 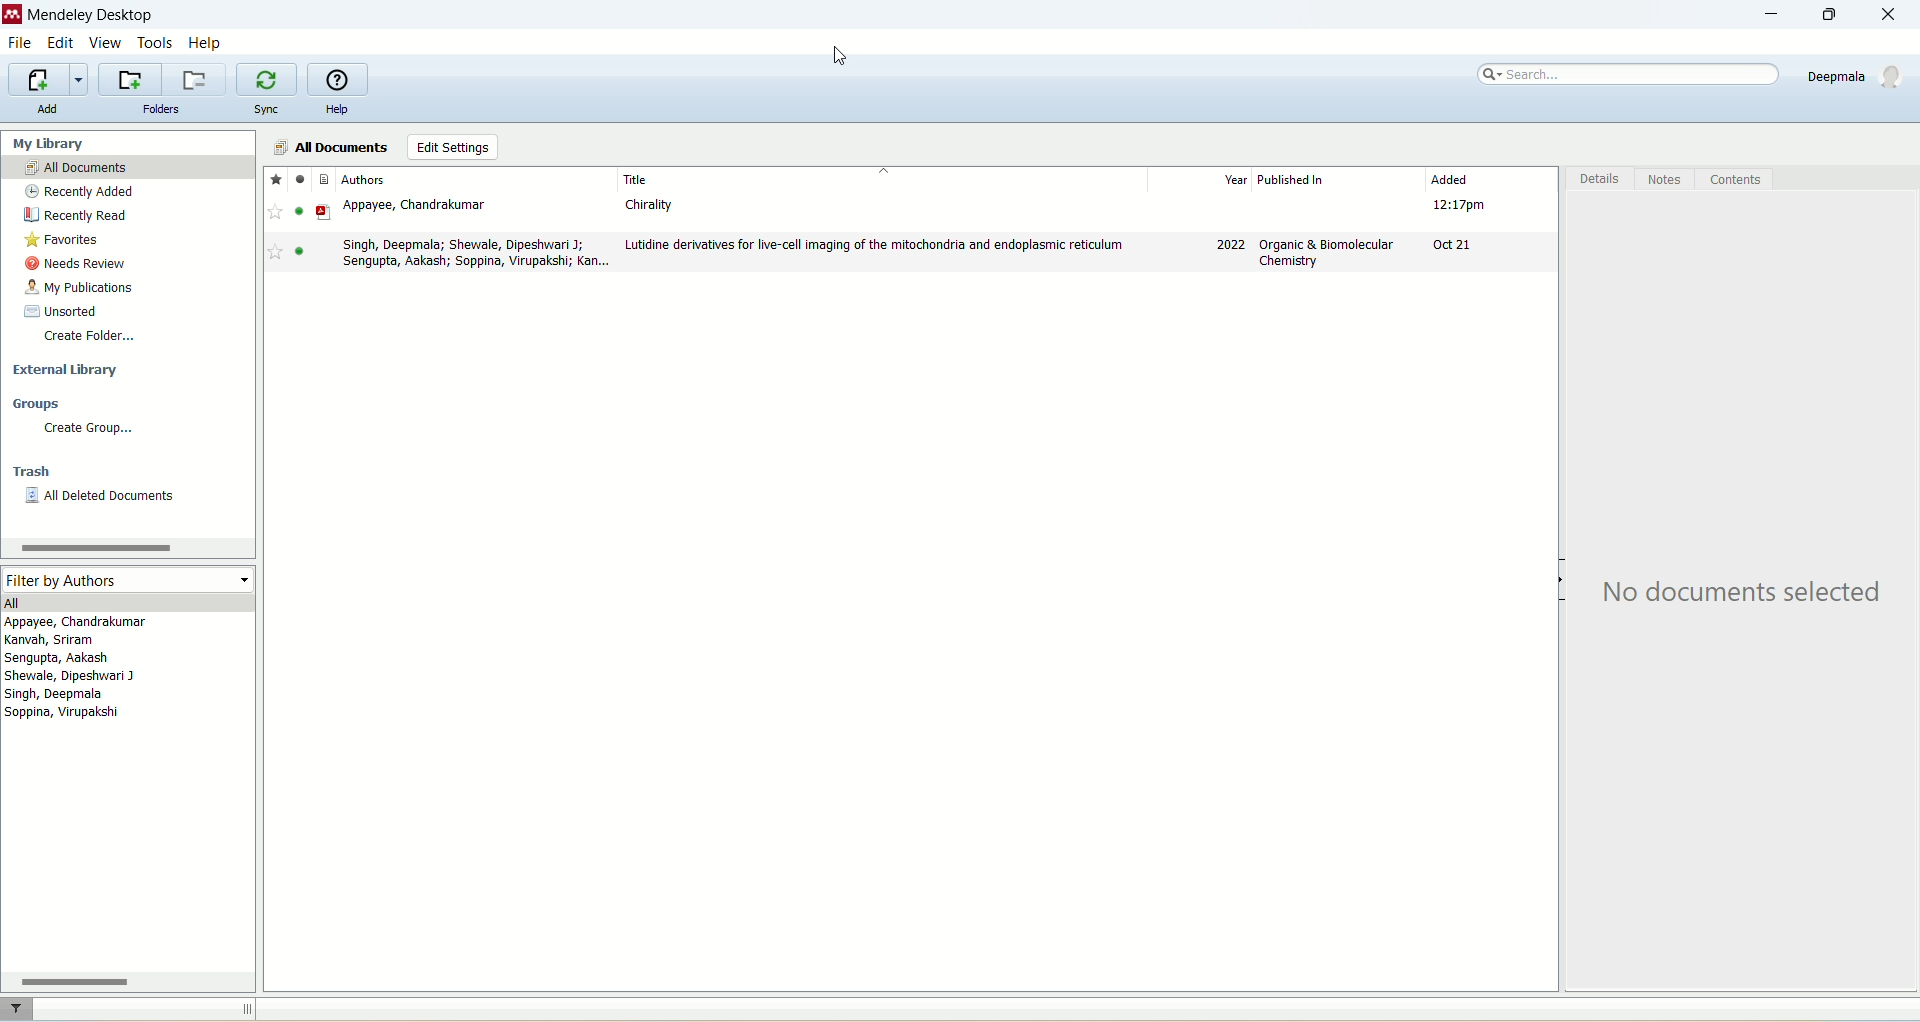 What do you see at coordinates (268, 109) in the screenshot?
I see `sync` at bounding box center [268, 109].